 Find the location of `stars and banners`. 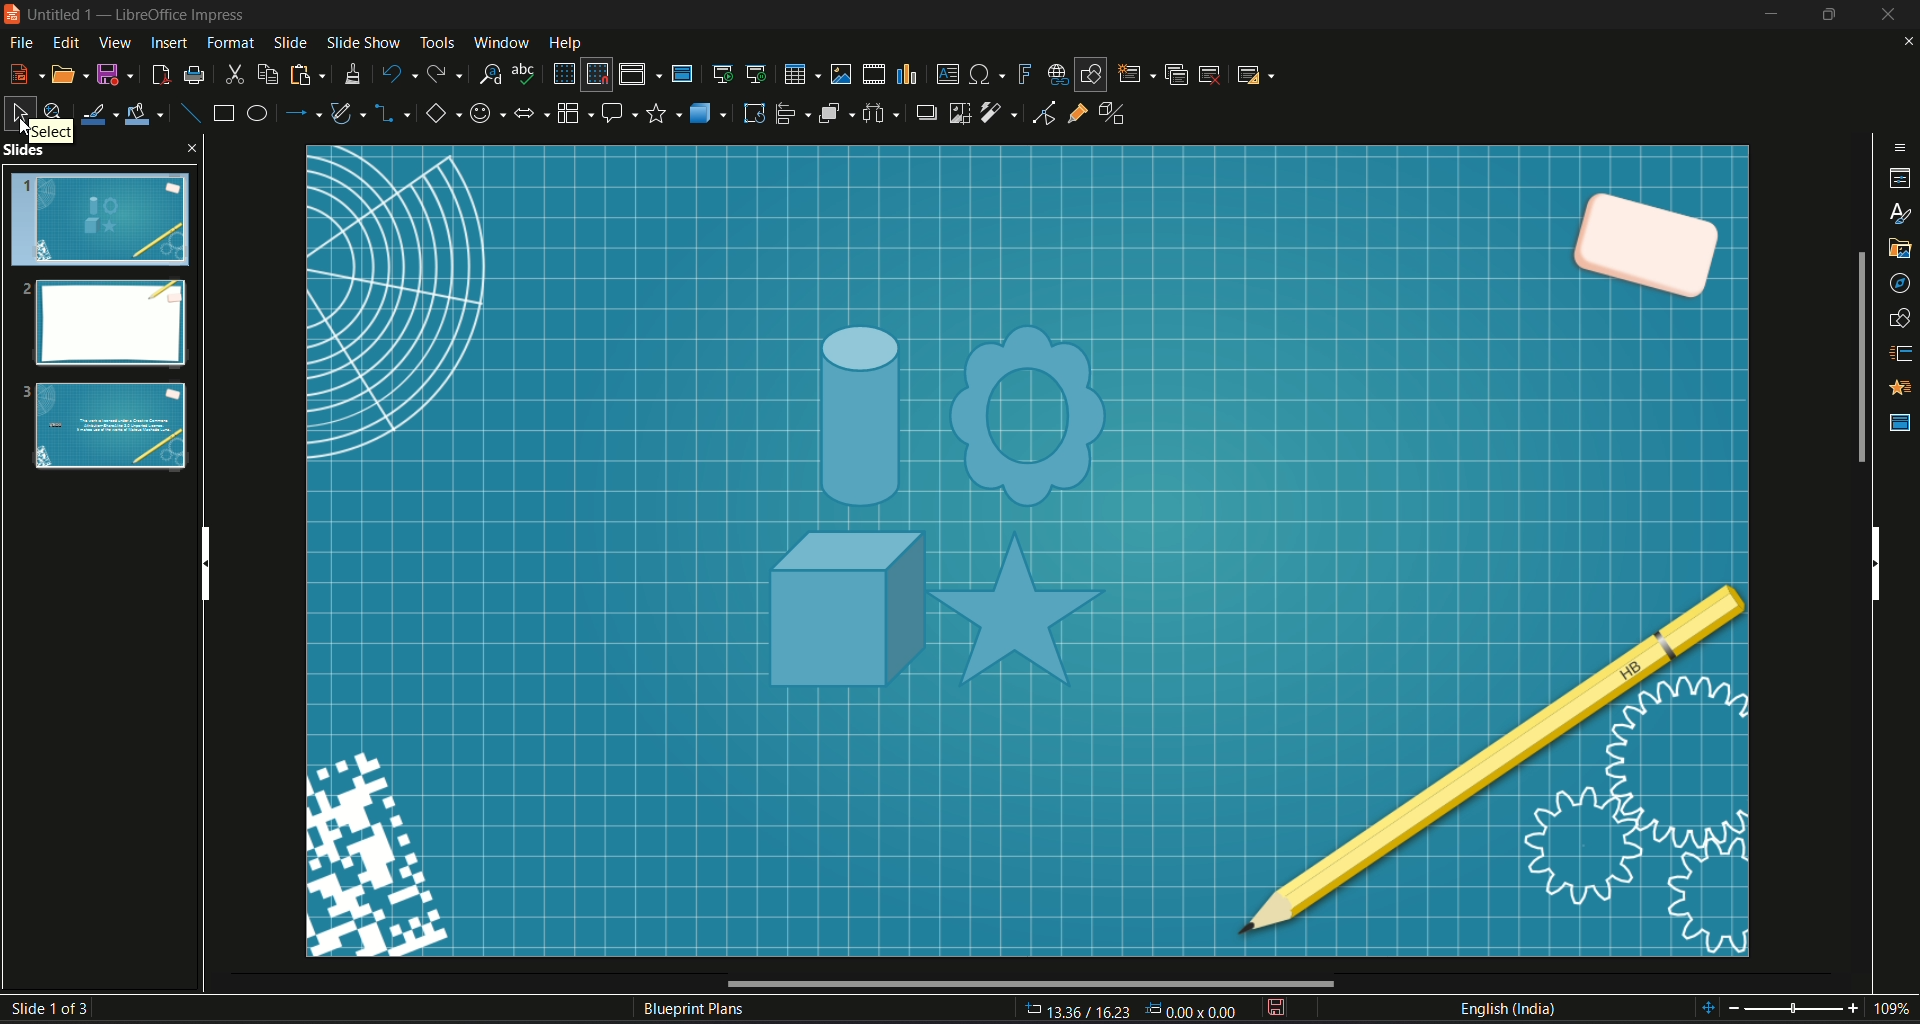

stars and banners is located at coordinates (663, 114).